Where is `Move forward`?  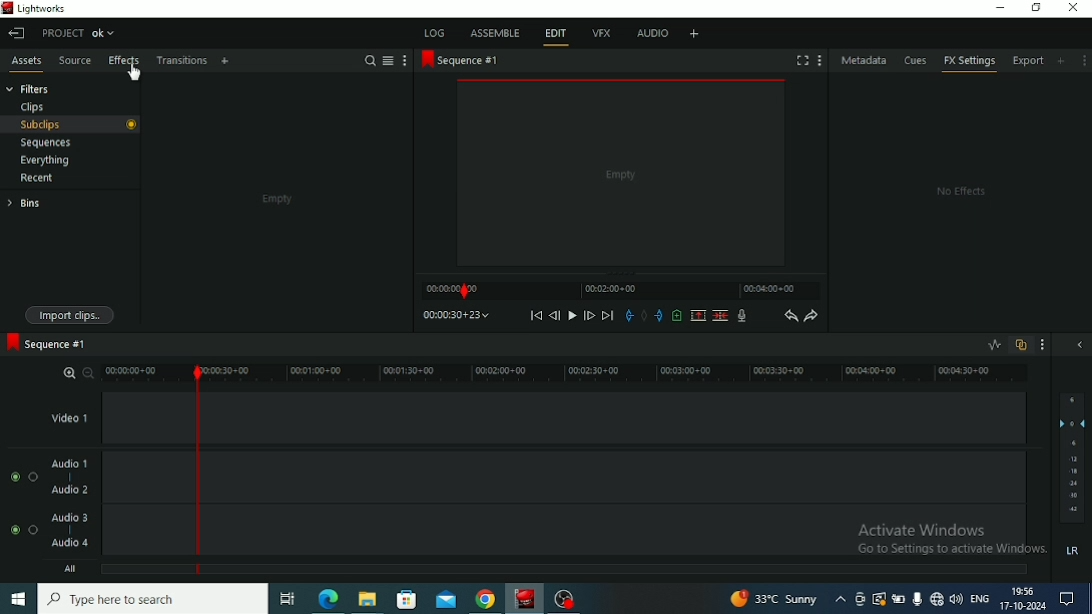 Move forward is located at coordinates (608, 315).